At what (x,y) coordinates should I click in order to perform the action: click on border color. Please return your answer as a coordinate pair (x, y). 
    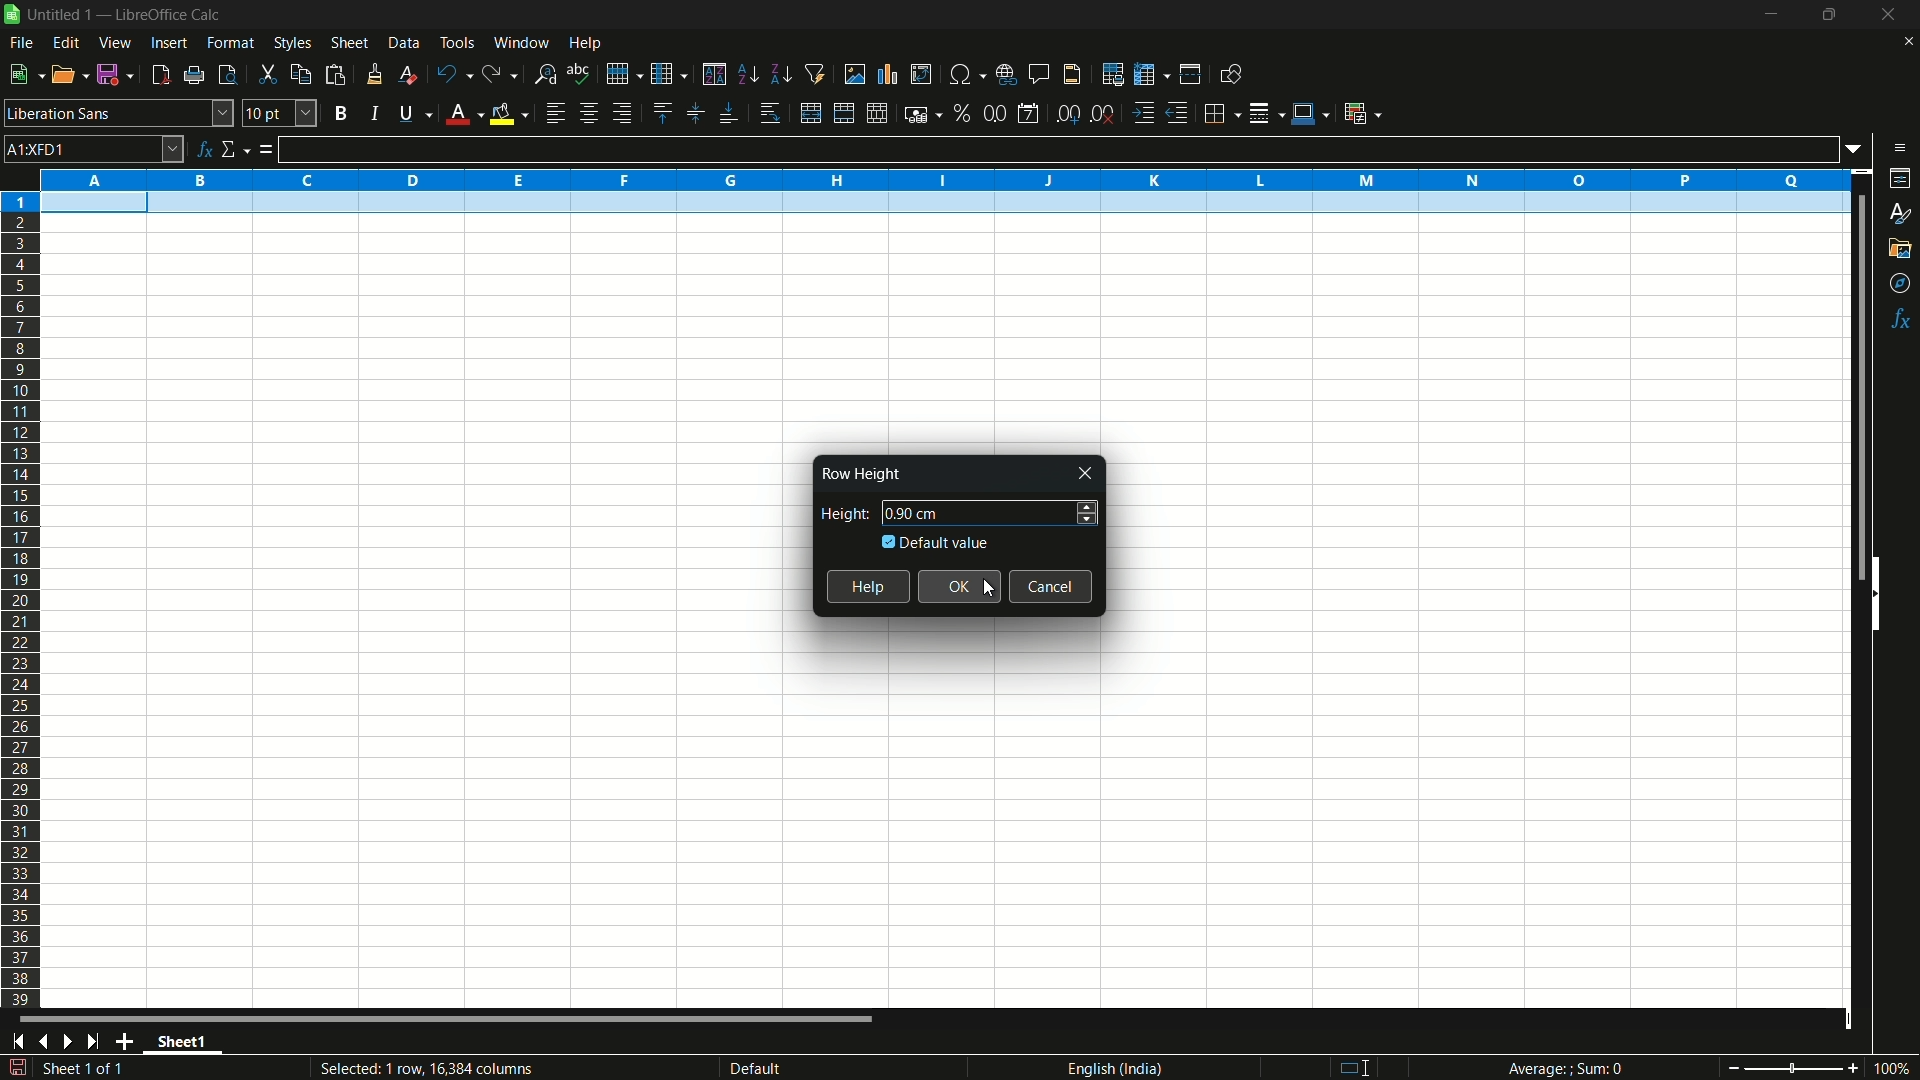
    Looking at the image, I should click on (1310, 110).